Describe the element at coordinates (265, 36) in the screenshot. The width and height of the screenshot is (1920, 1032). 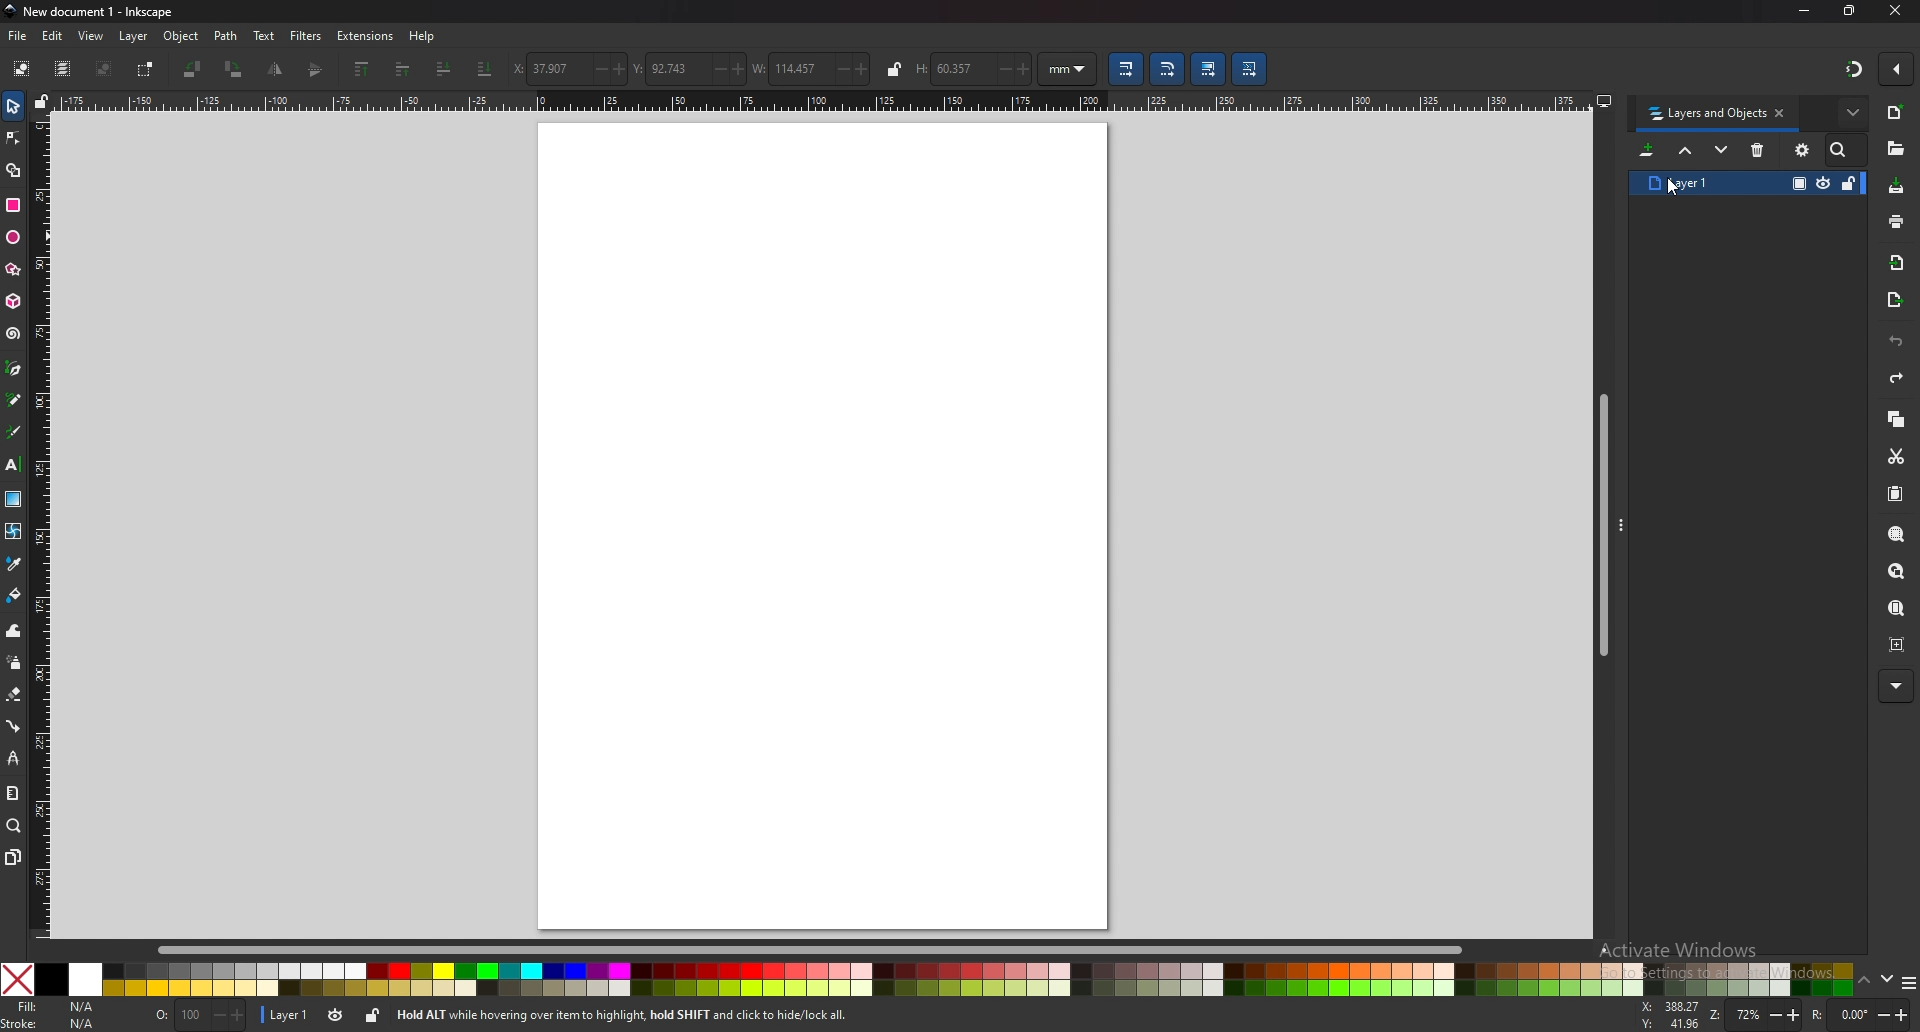
I see `text` at that location.